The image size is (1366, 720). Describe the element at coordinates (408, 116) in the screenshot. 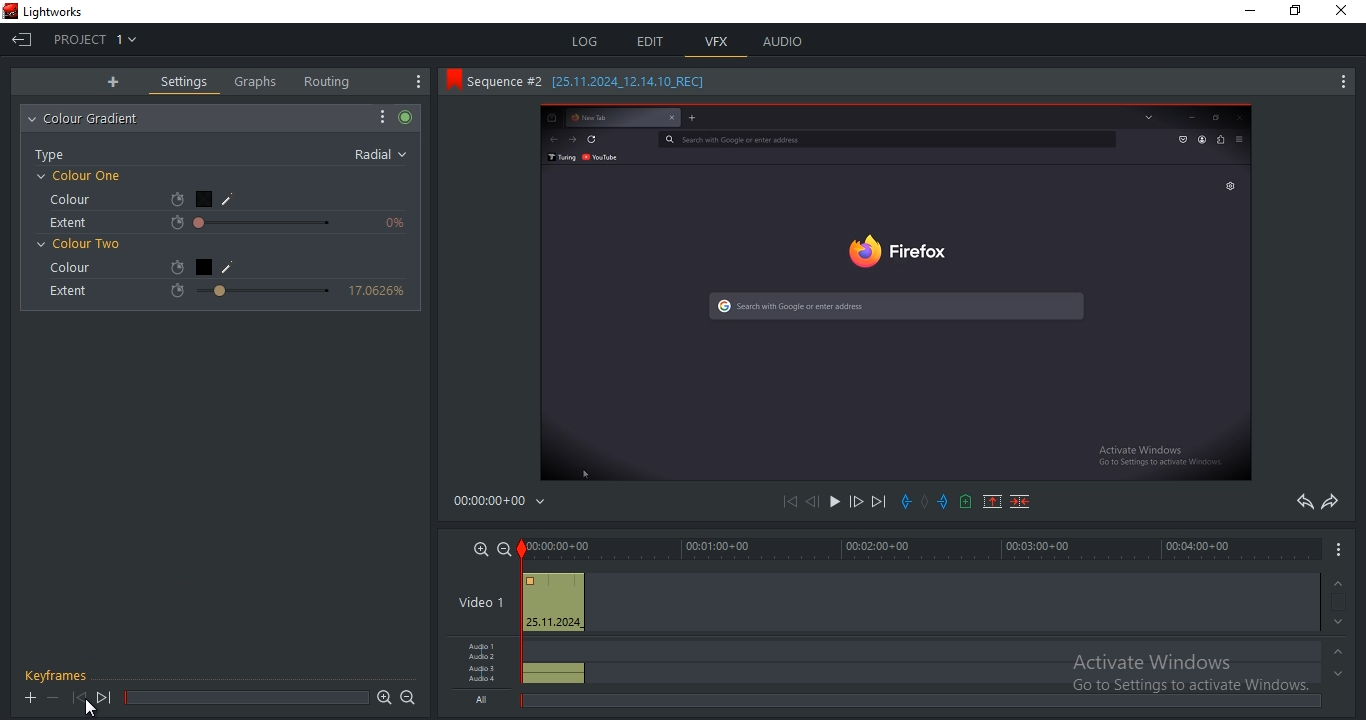

I see `Enabled` at that location.